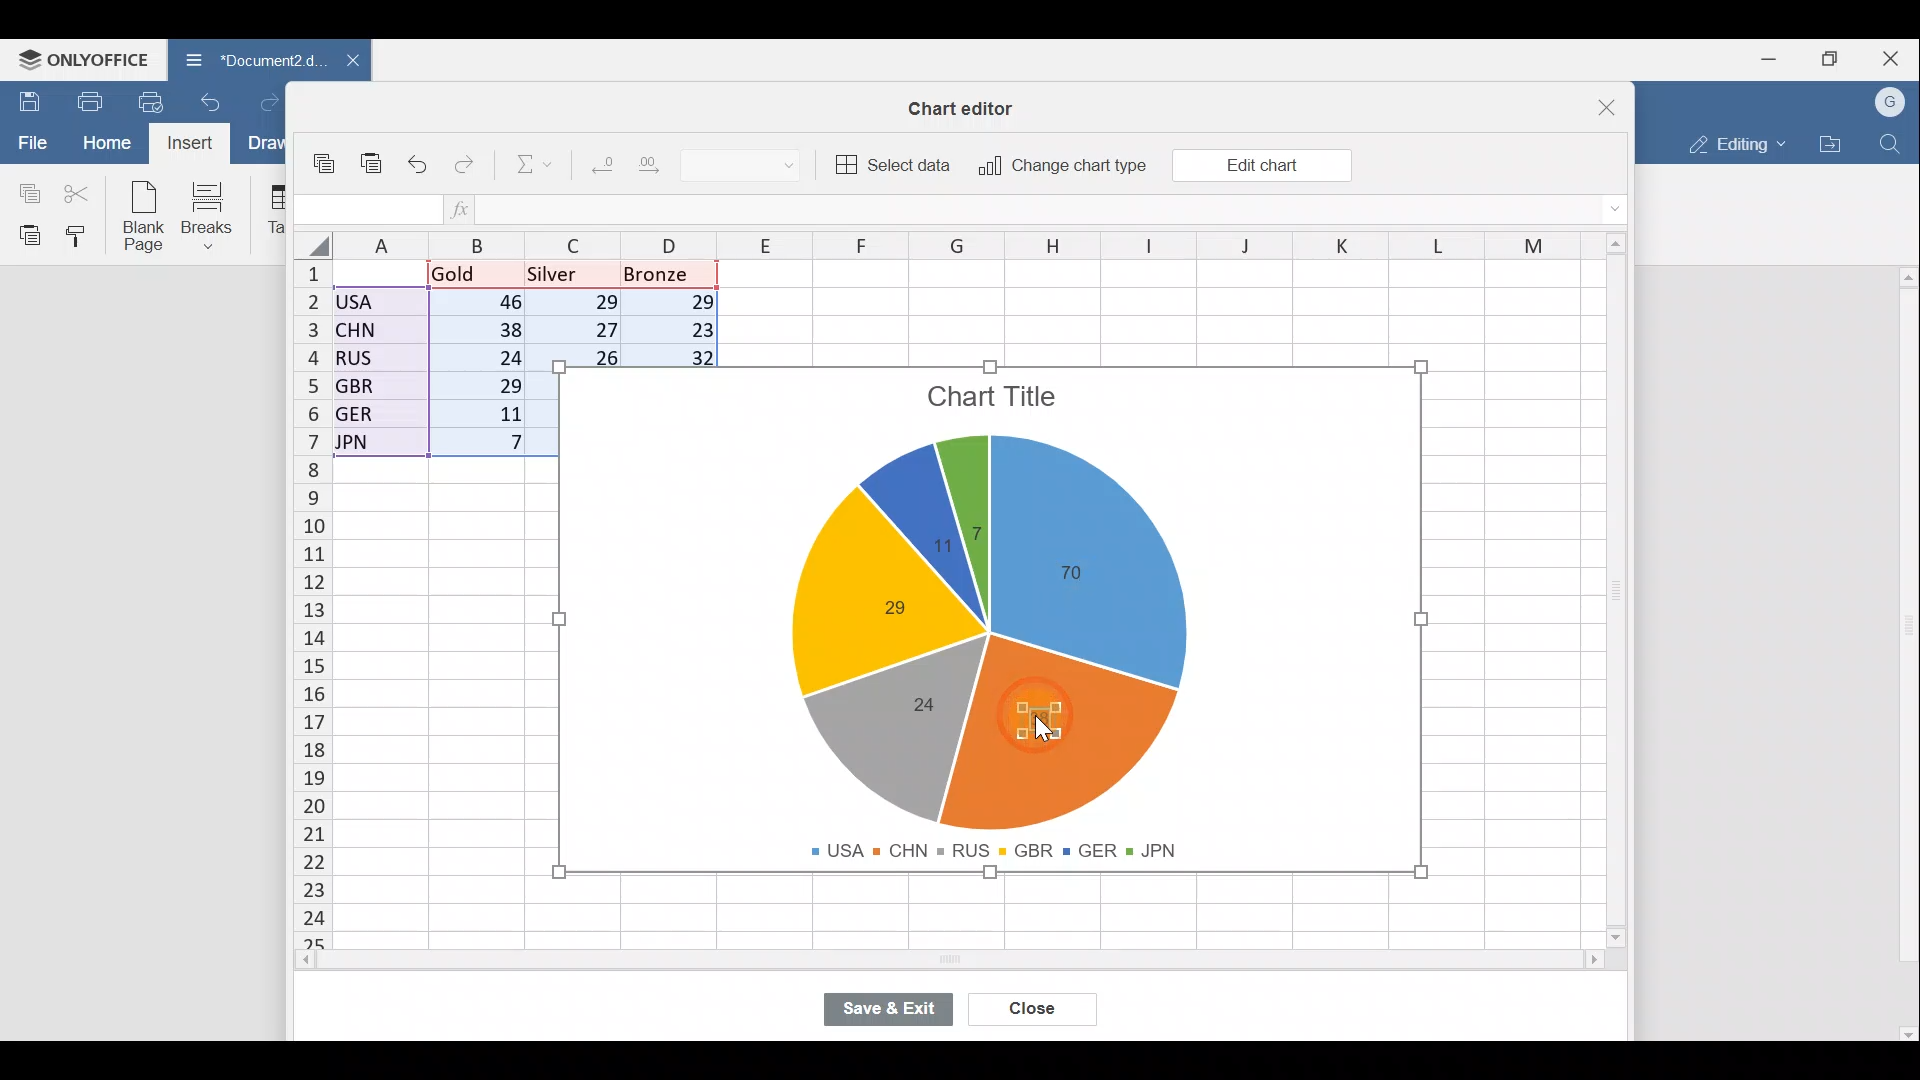 The width and height of the screenshot is (1920, 1080). Describe the element at coordinates (983, 245) in the screenshot. I see `Columns` at that location.